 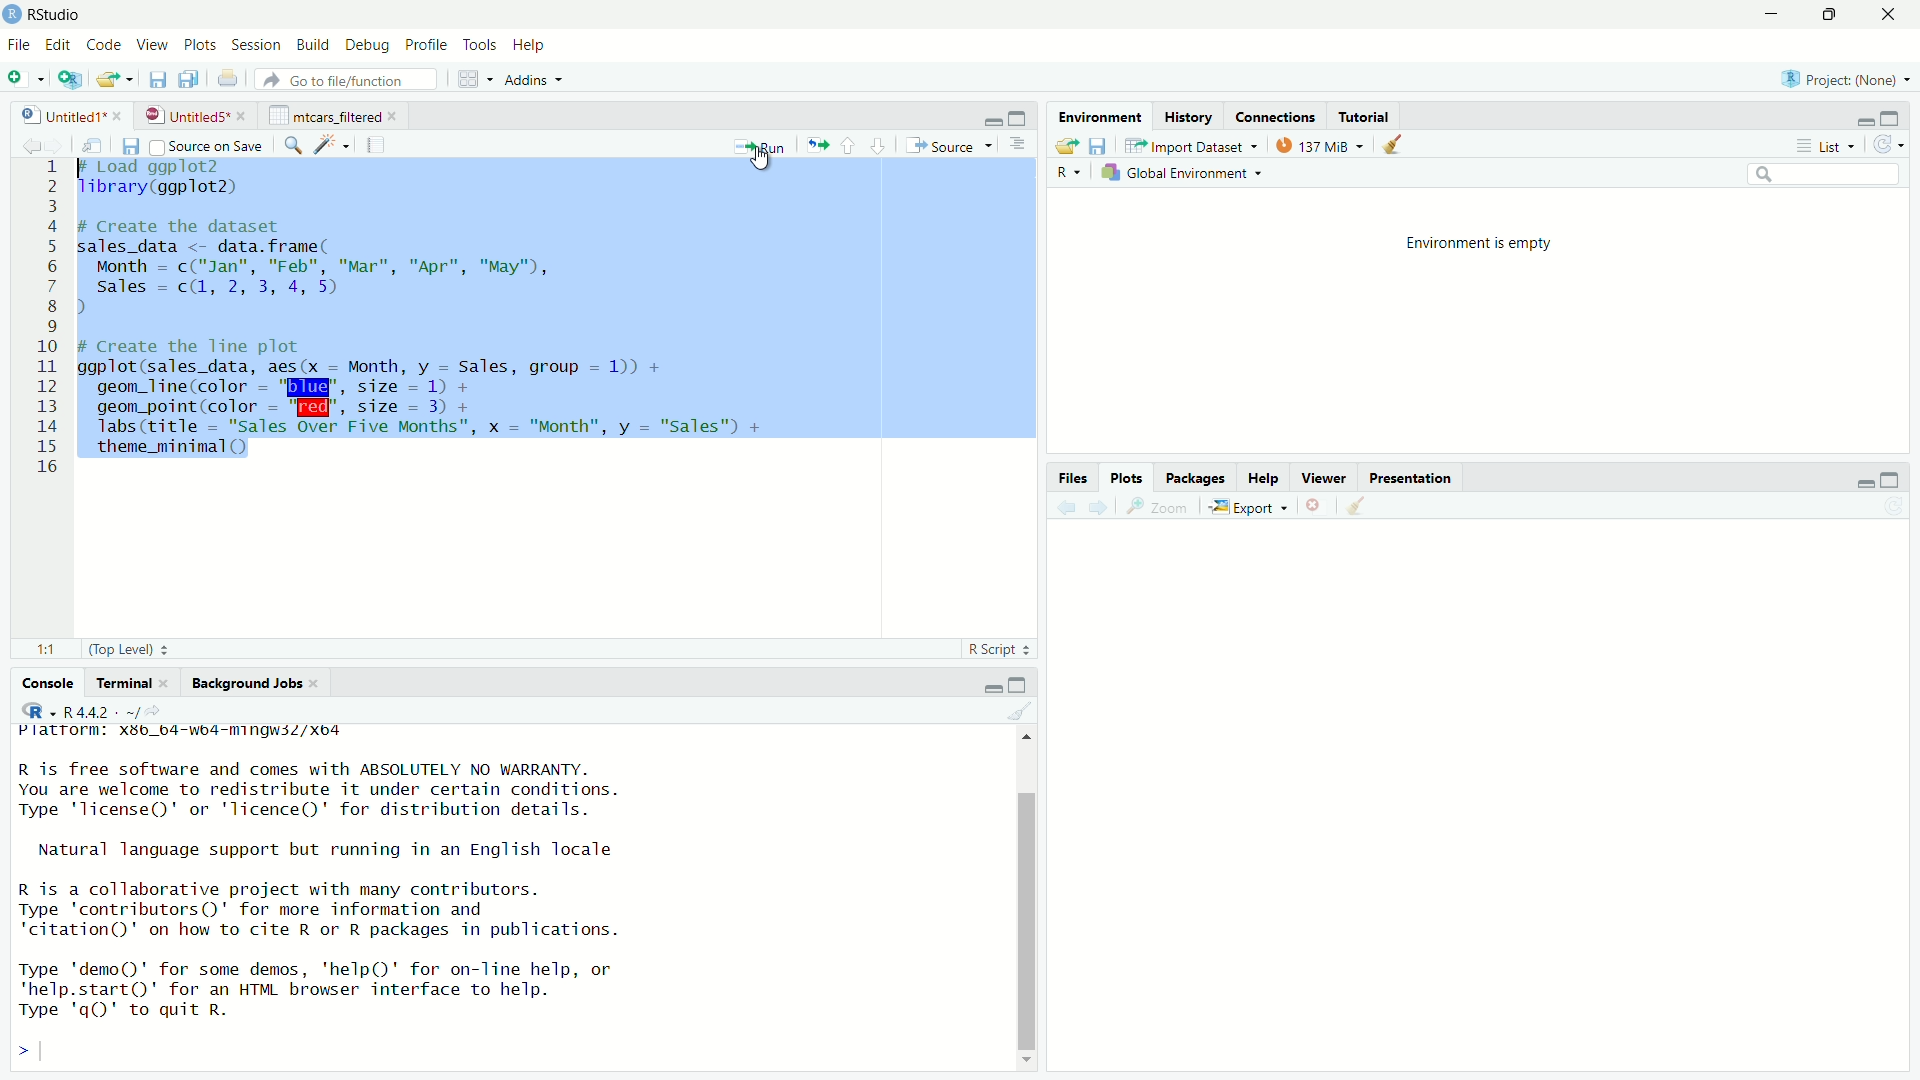 I want to click on source on save, so click(x=208, y=147).